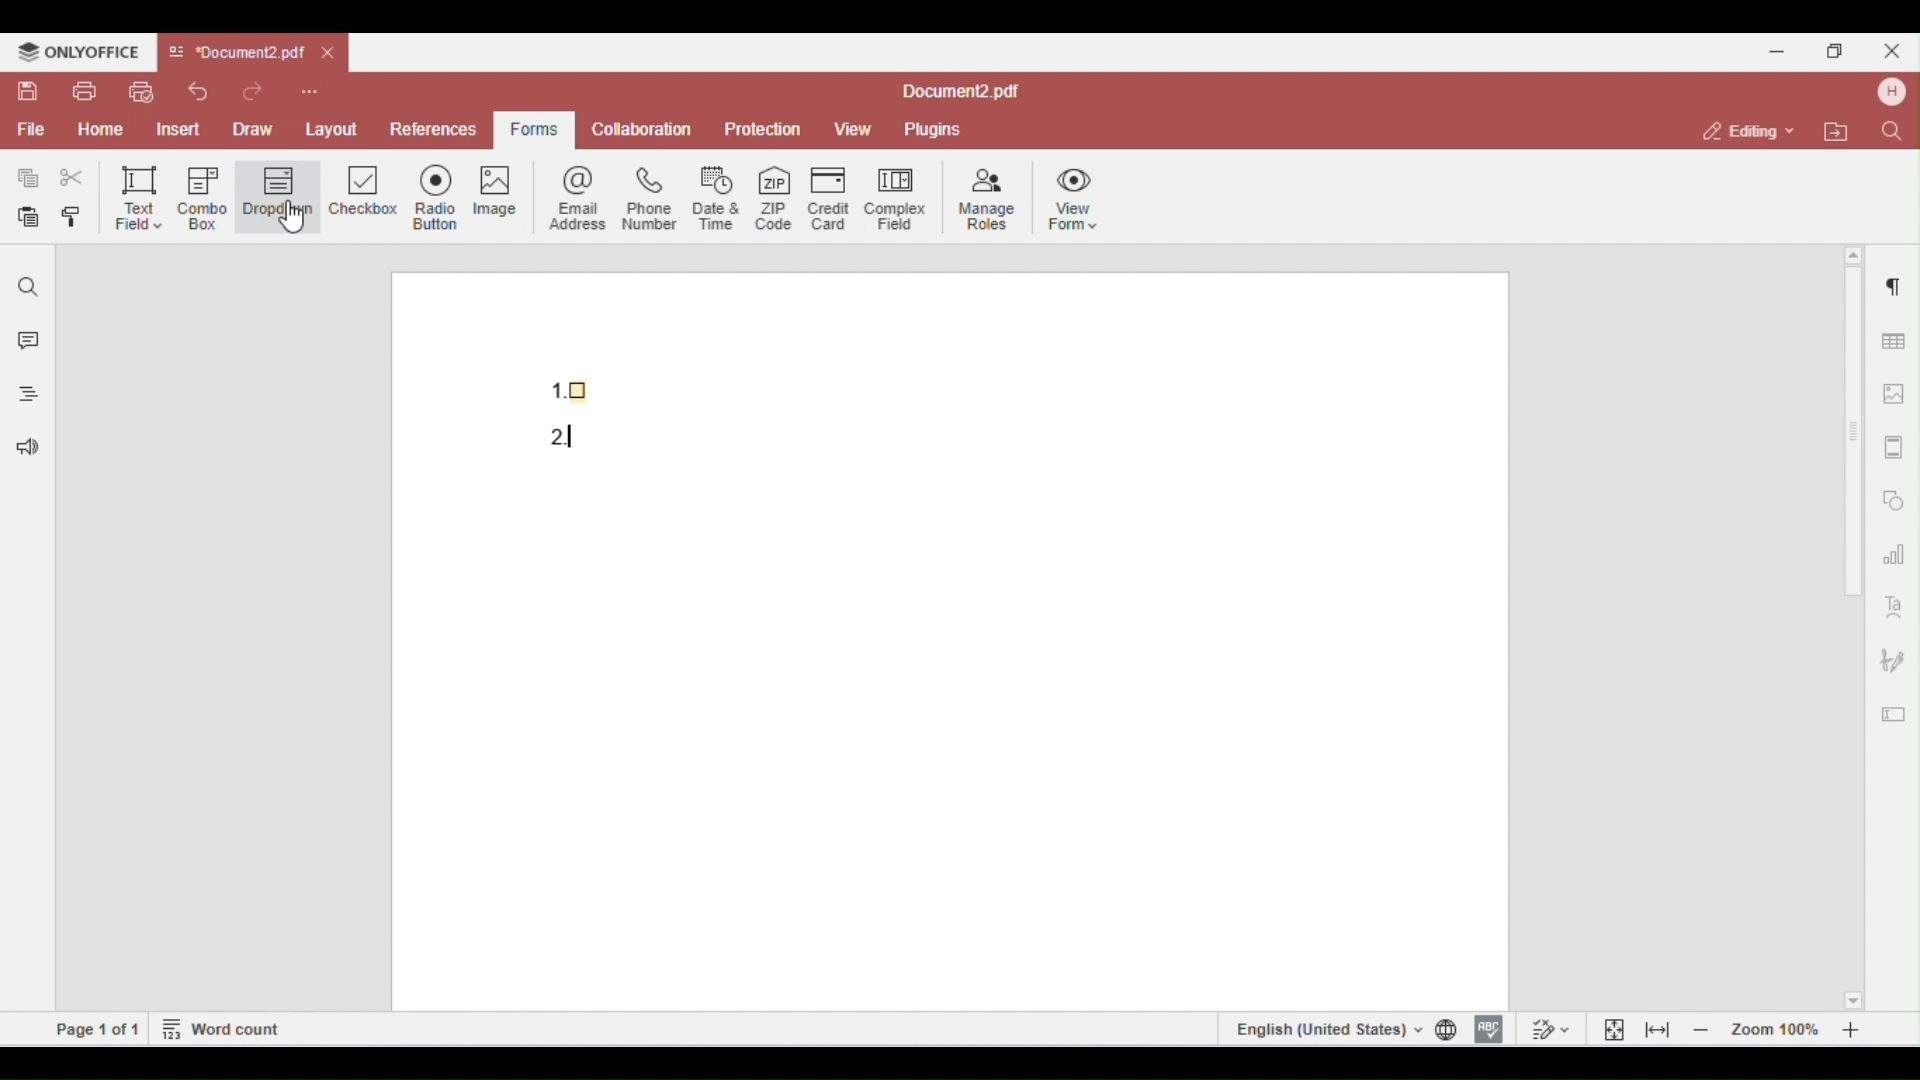 This screenshot has width=1920, height=1080. What do you see at coordinates (718, 197) in the screenshot?
I see `date and time` at bounding box center [718, 197].